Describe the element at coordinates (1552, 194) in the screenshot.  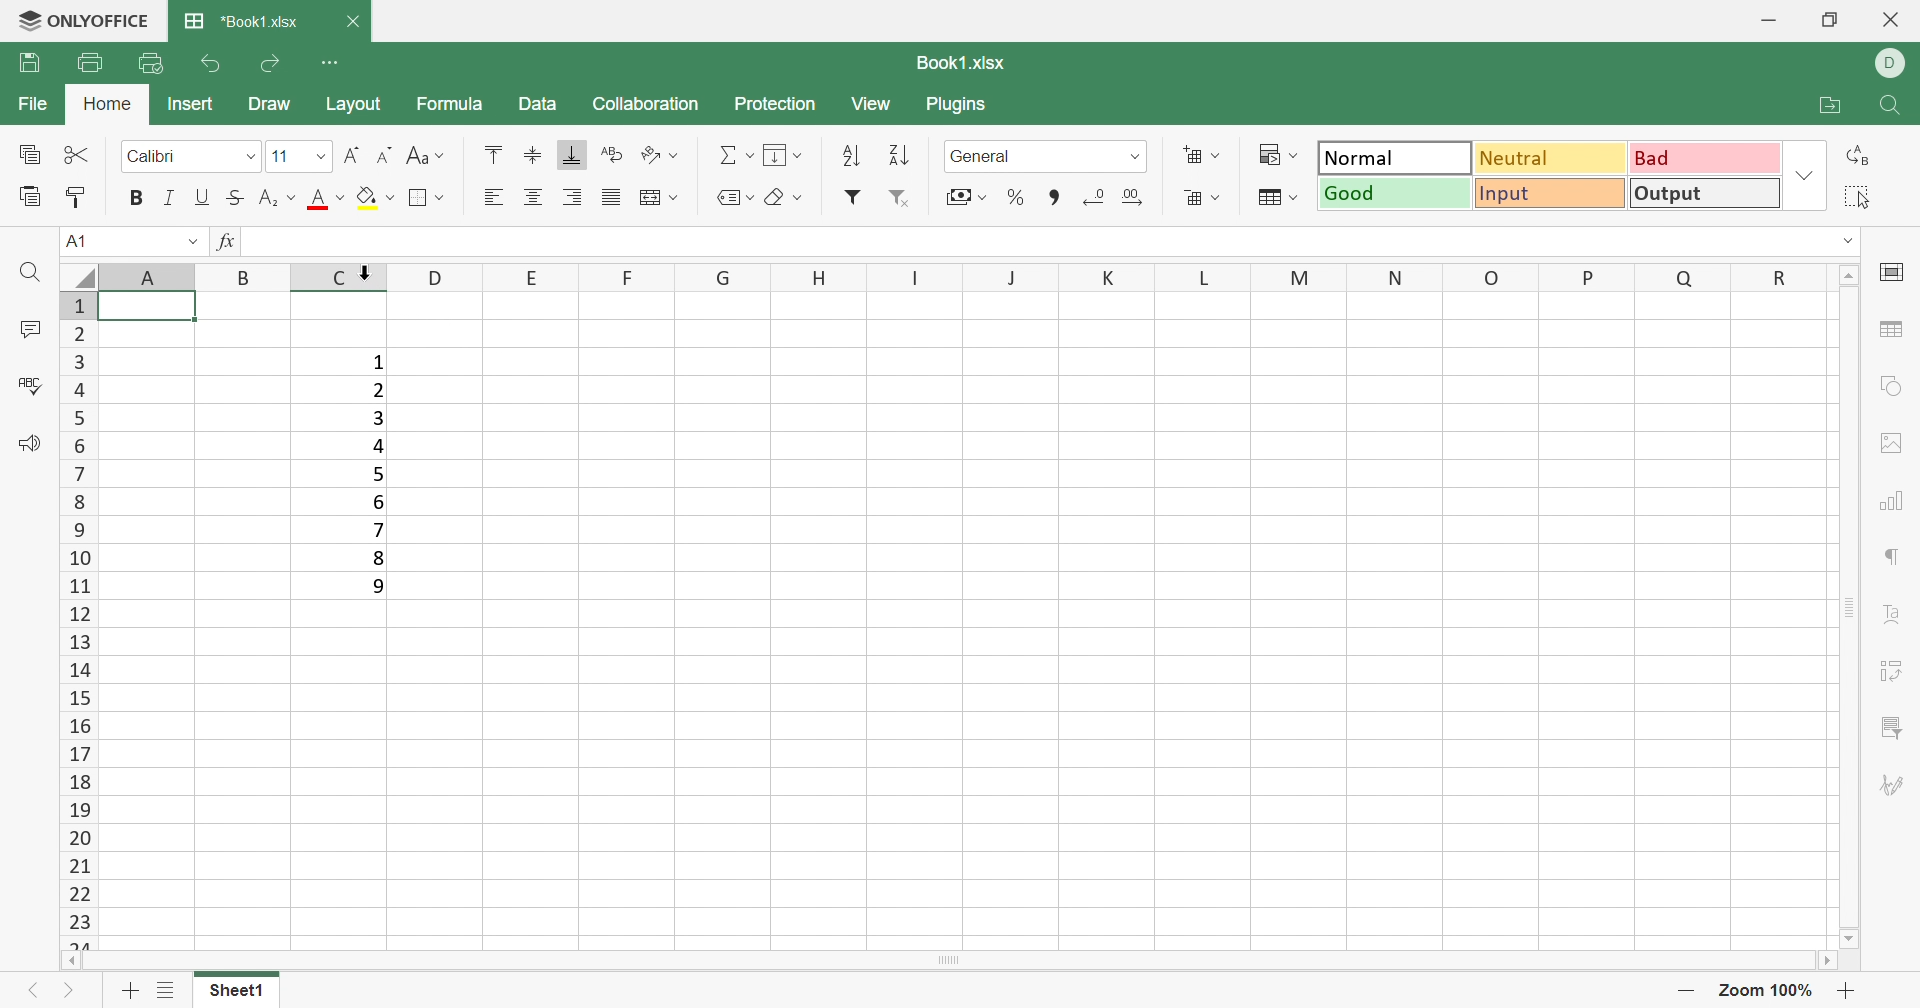
I see `Input` at that location.